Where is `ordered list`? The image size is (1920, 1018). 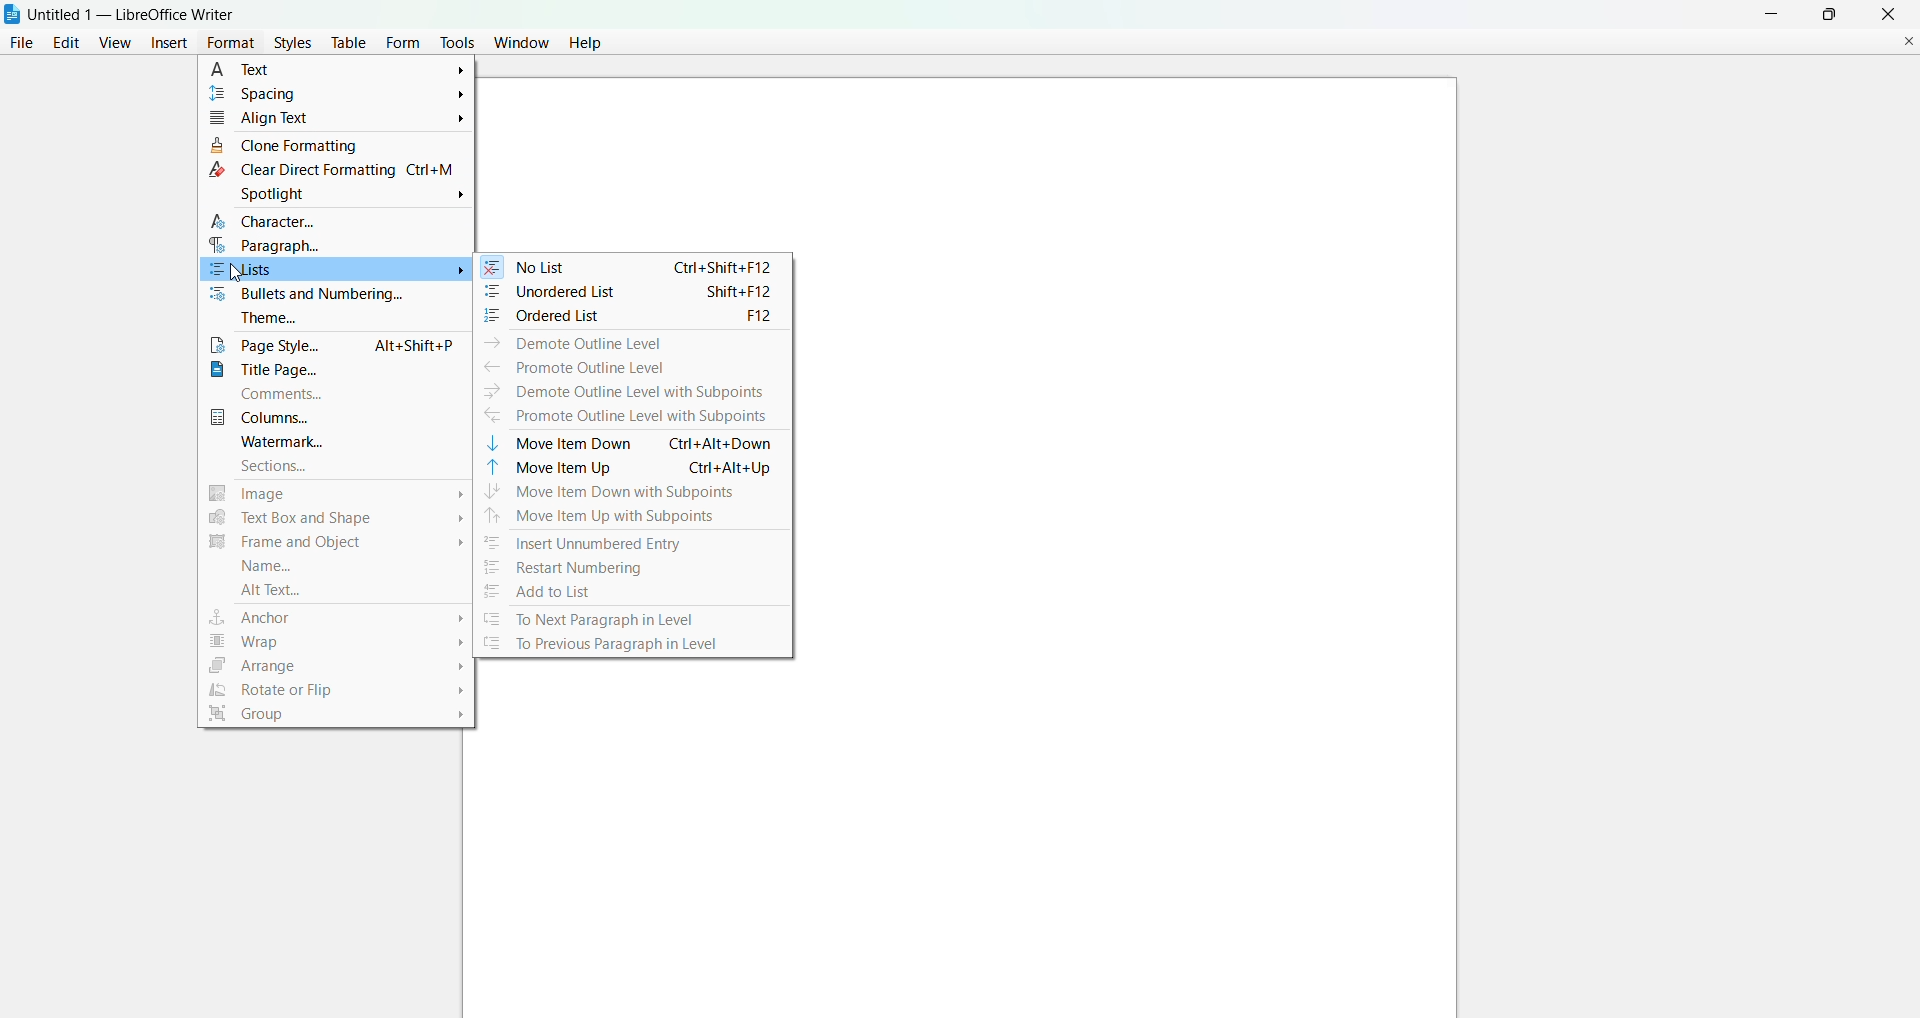 ordered list is located at coordinates (631, 319).